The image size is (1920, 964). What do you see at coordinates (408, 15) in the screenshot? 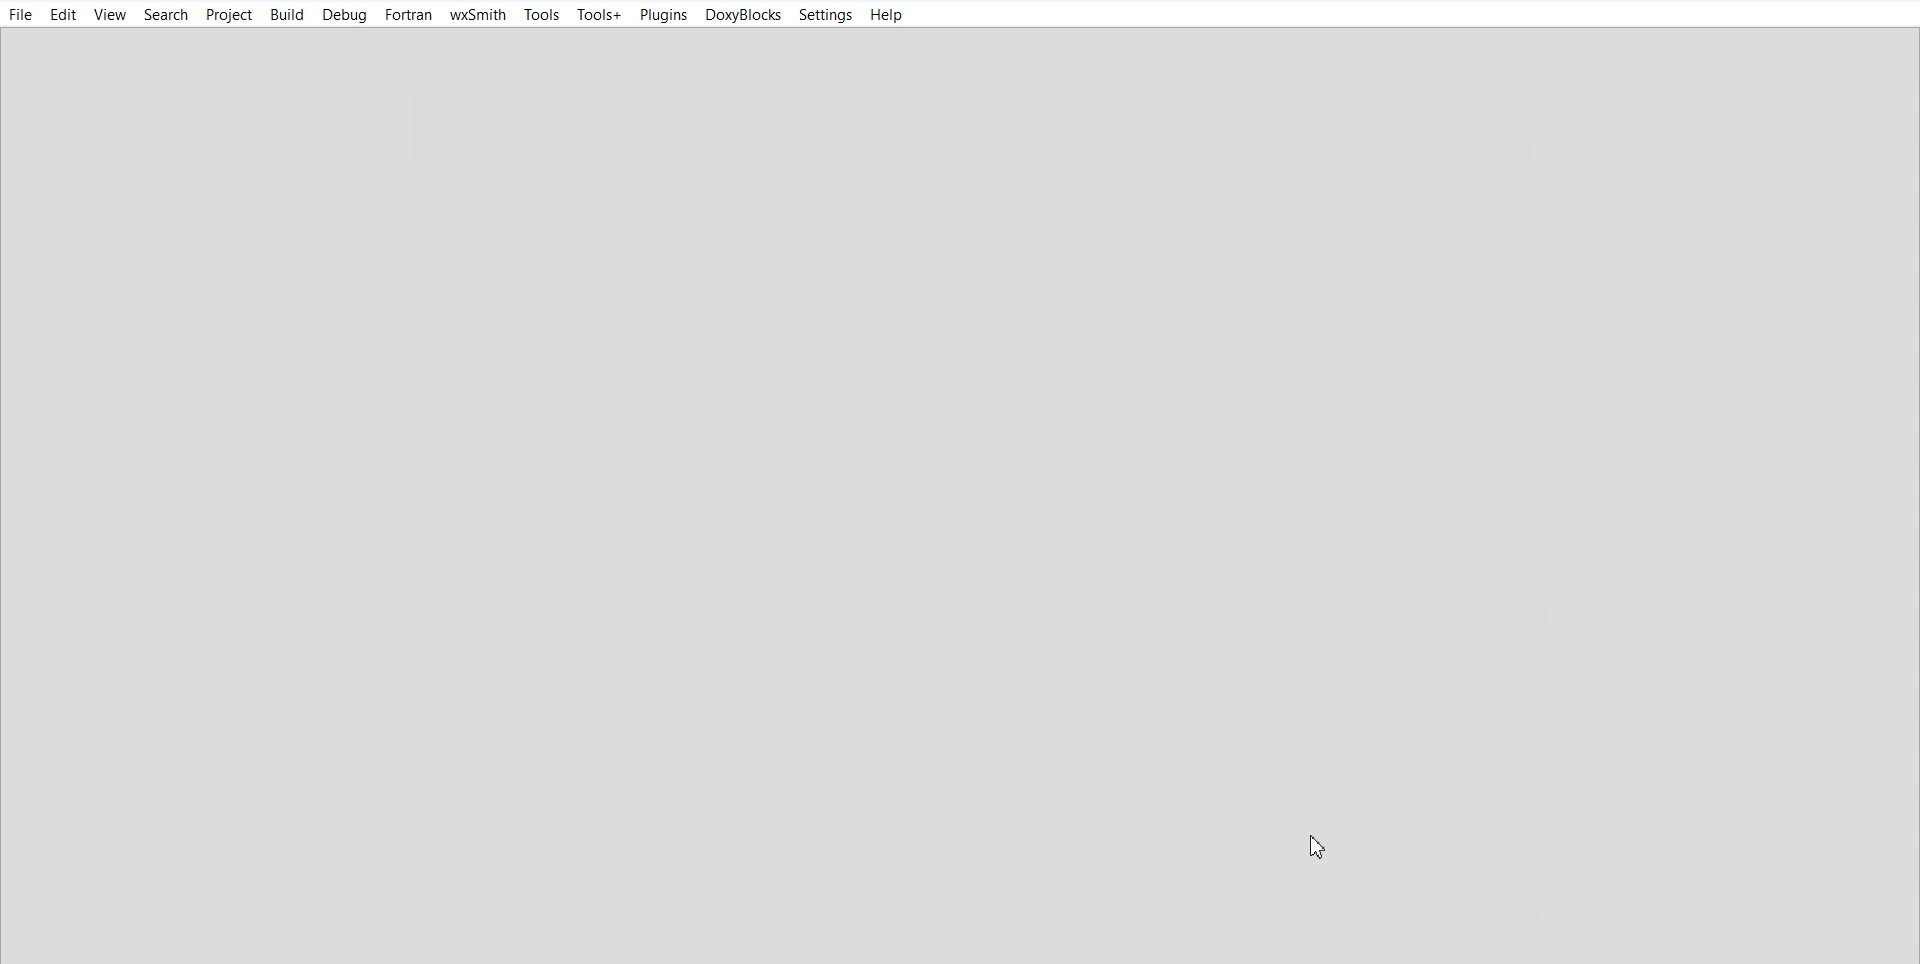
I see `Fortran` at bounding box center [408, 15].